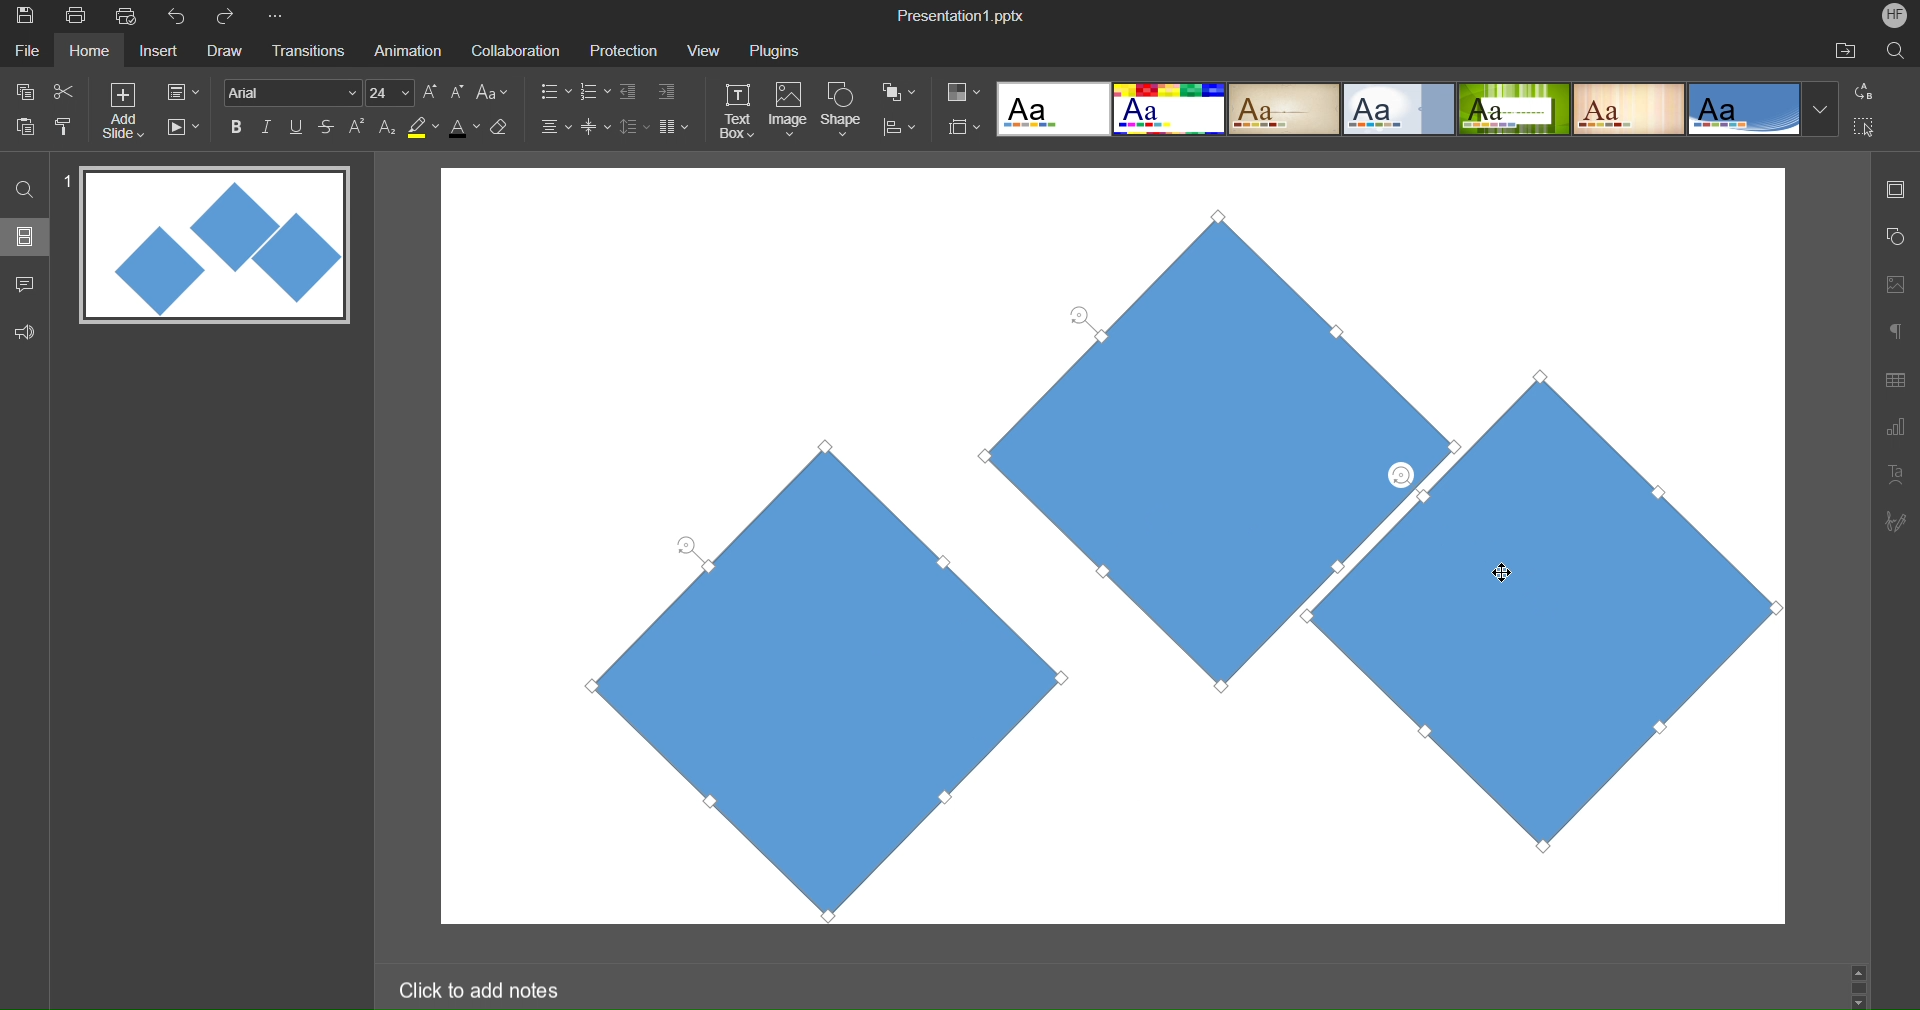 This screenshot has width=1920, height=1010. I want to click on Vertical Align, so click(597, 126).